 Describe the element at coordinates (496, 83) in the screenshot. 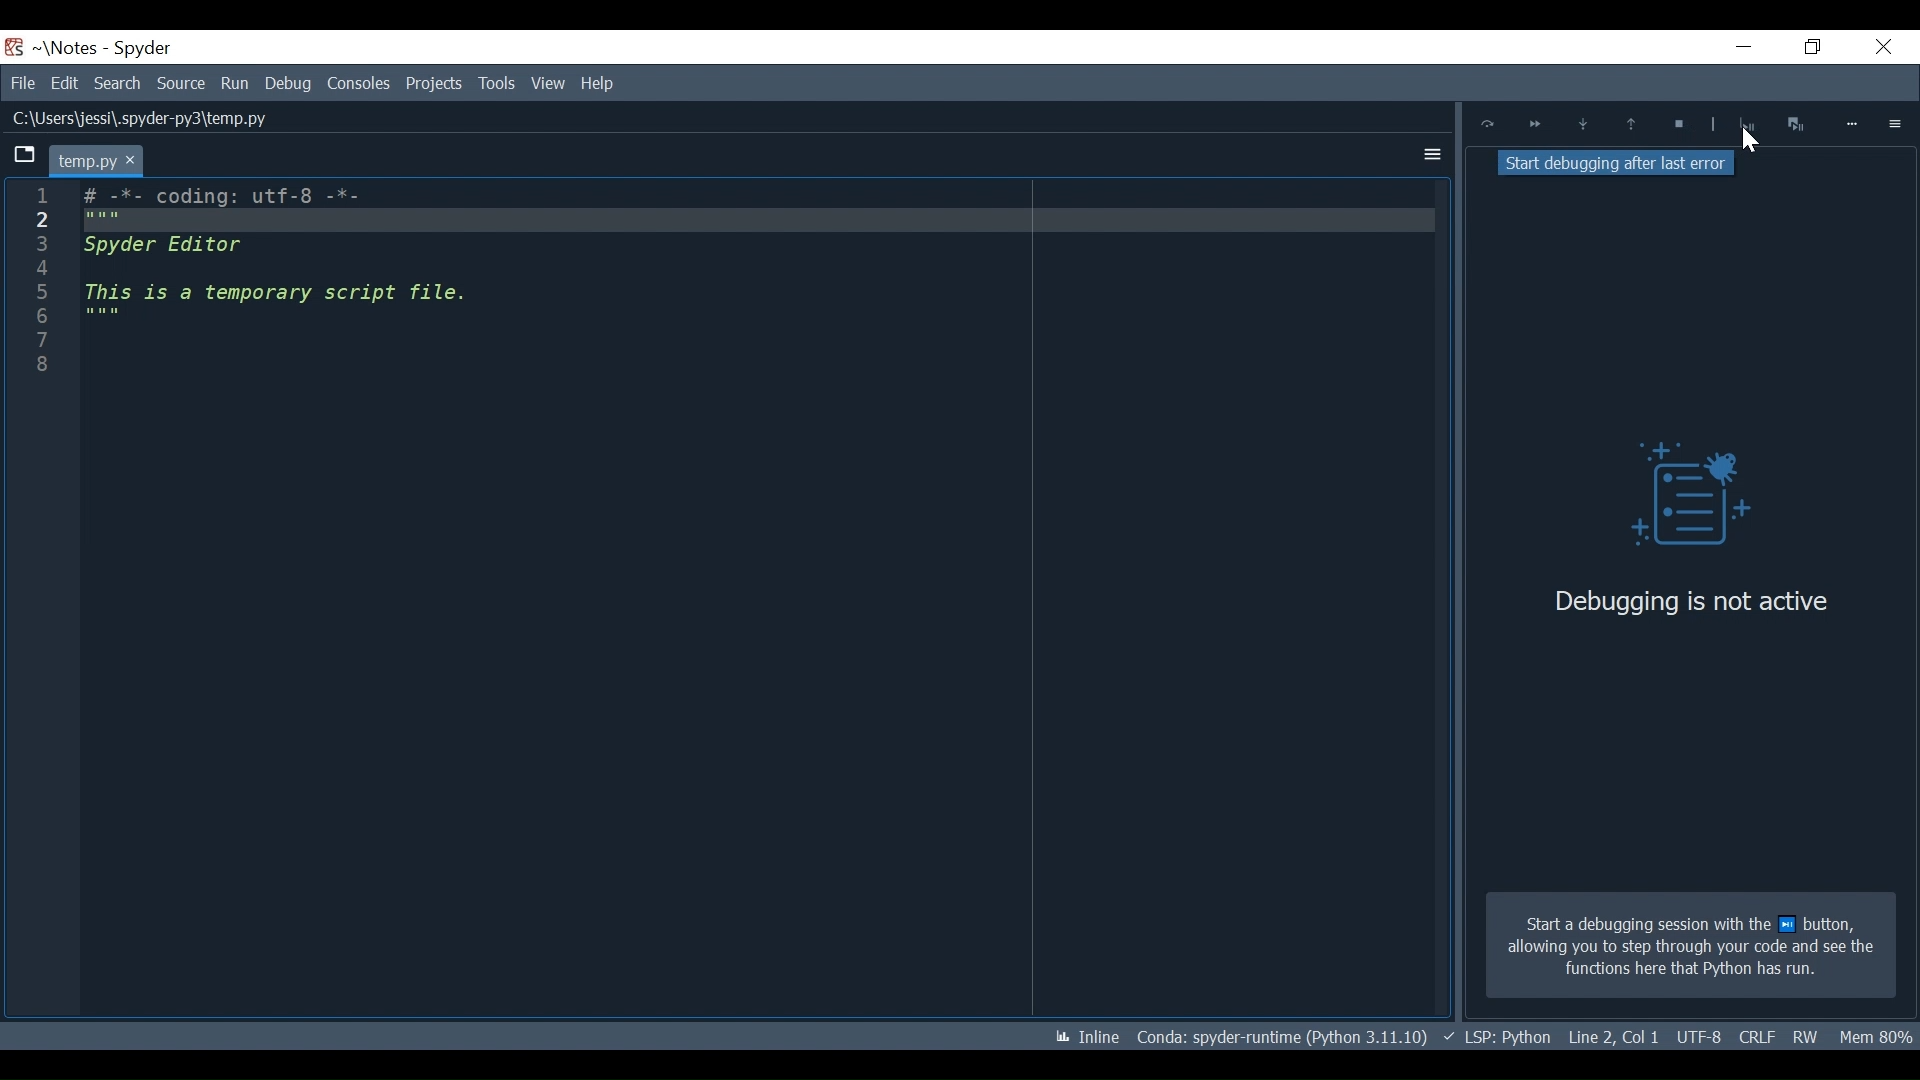

I see `View` at that location.